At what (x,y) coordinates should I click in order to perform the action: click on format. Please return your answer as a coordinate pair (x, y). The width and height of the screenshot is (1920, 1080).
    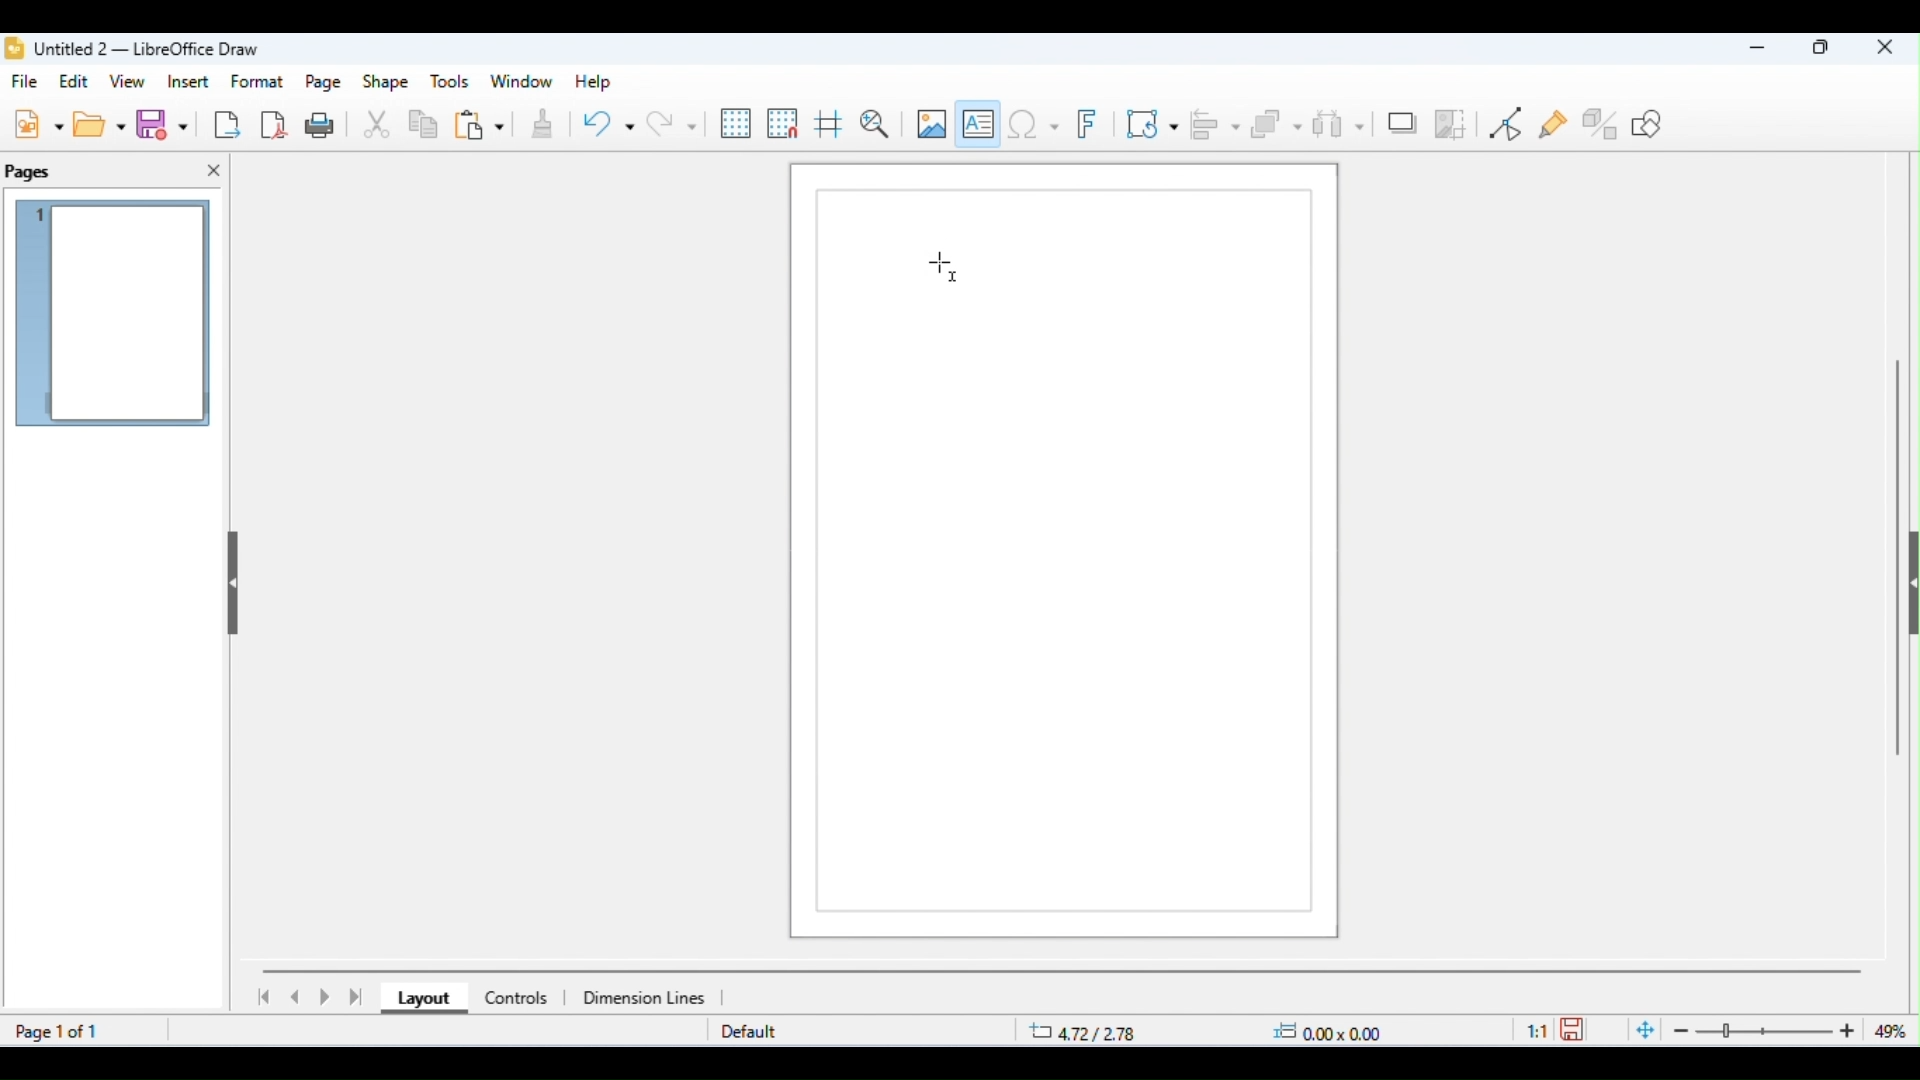
    Looking at the image, I should click on (259, 81).